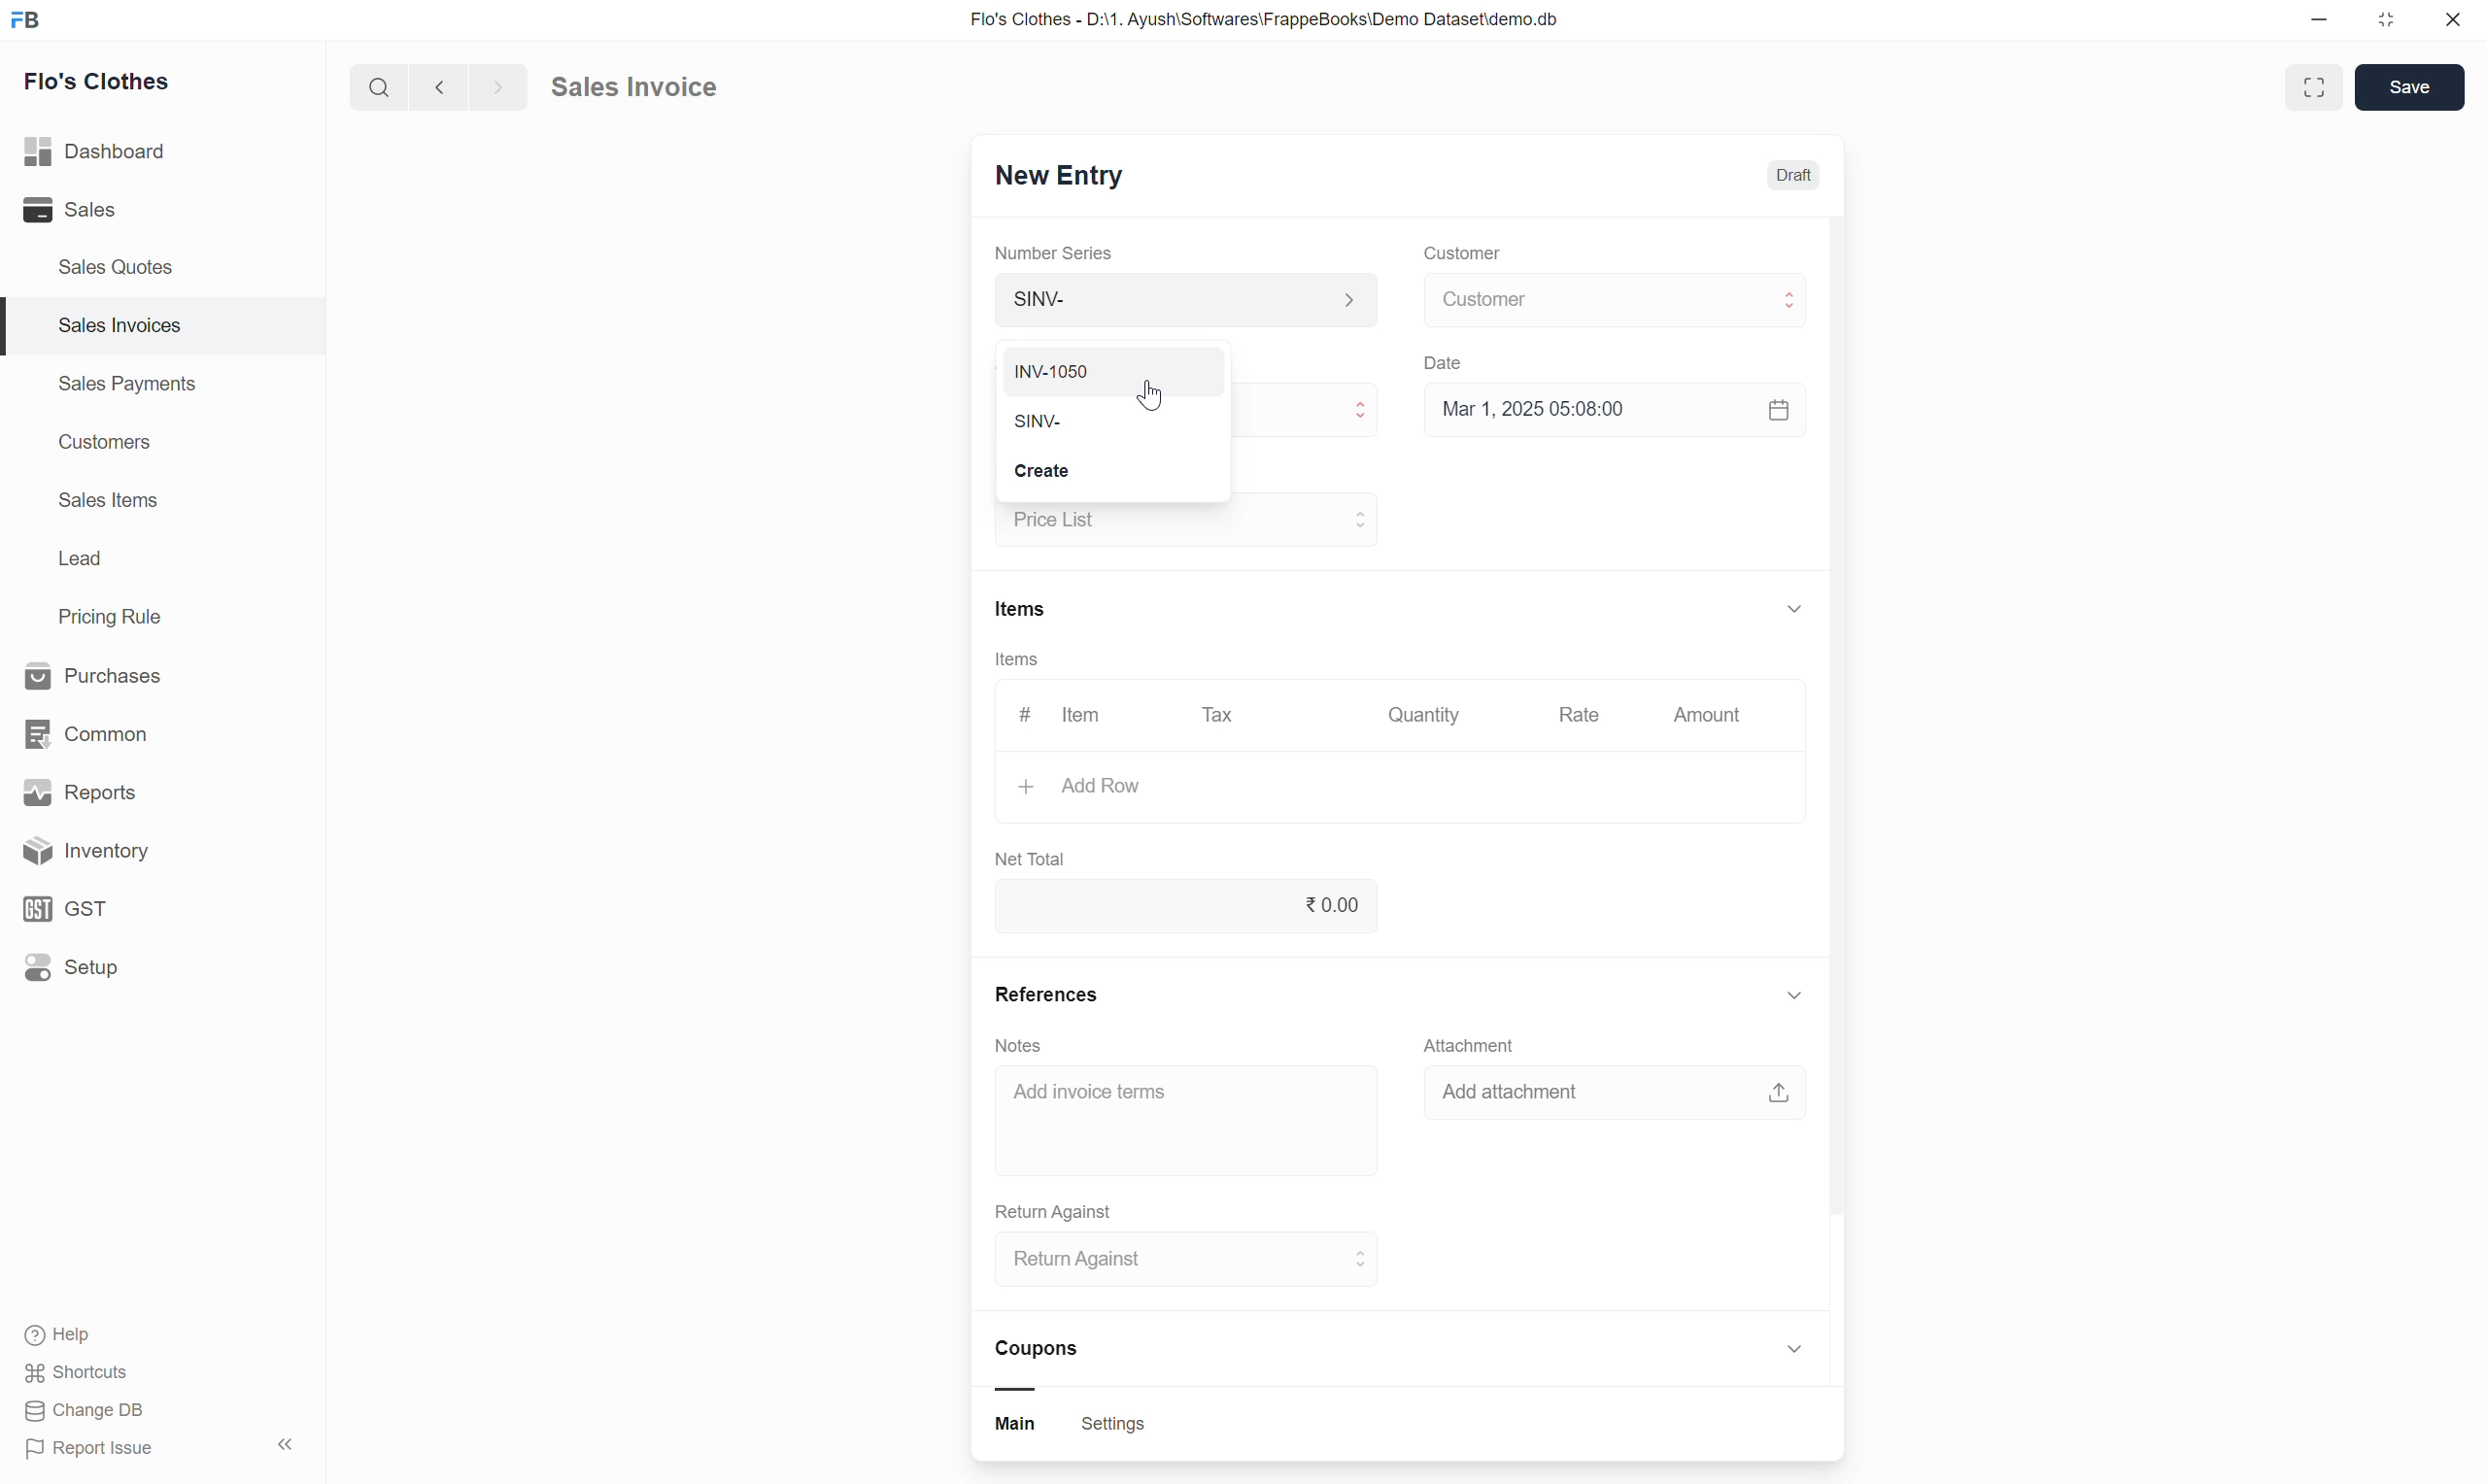 The height and width of the screenshot is (1484, 2487). I want to click on Add row, so click(1364, 791).